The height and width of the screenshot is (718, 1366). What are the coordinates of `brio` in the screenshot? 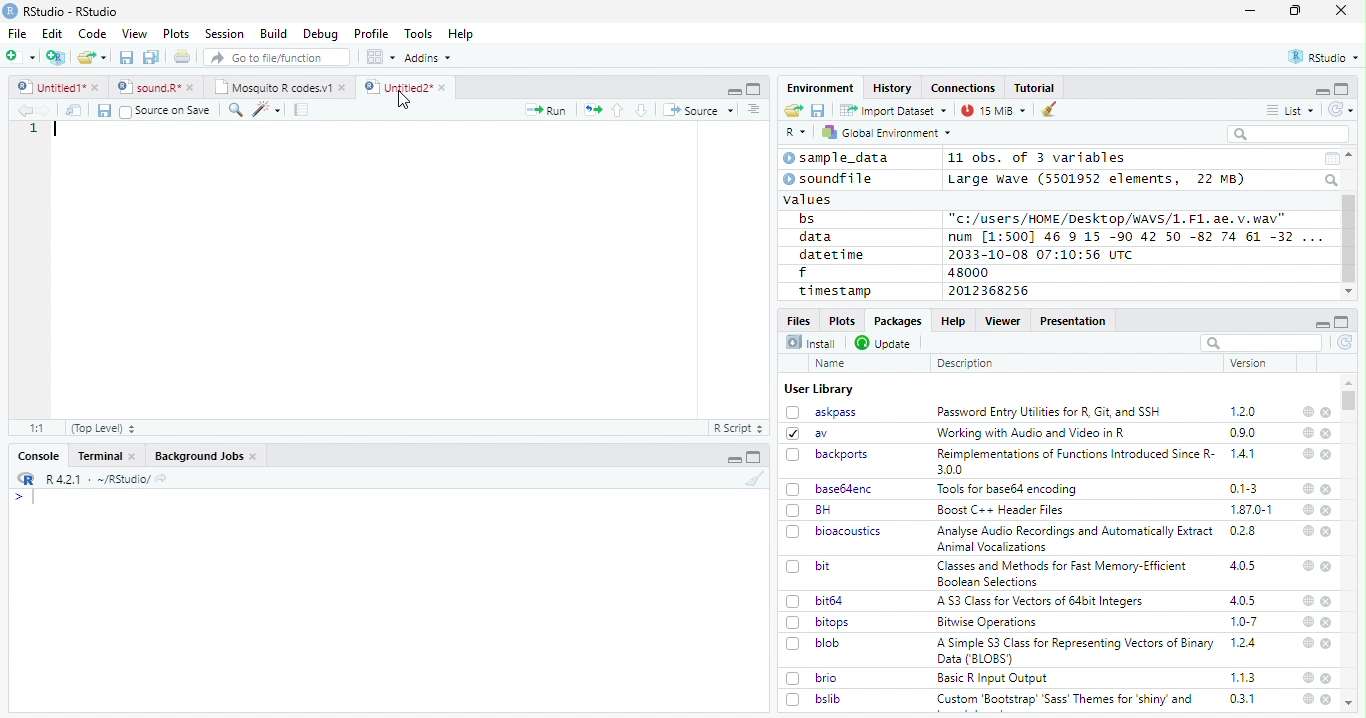 It's located at (812, 678).